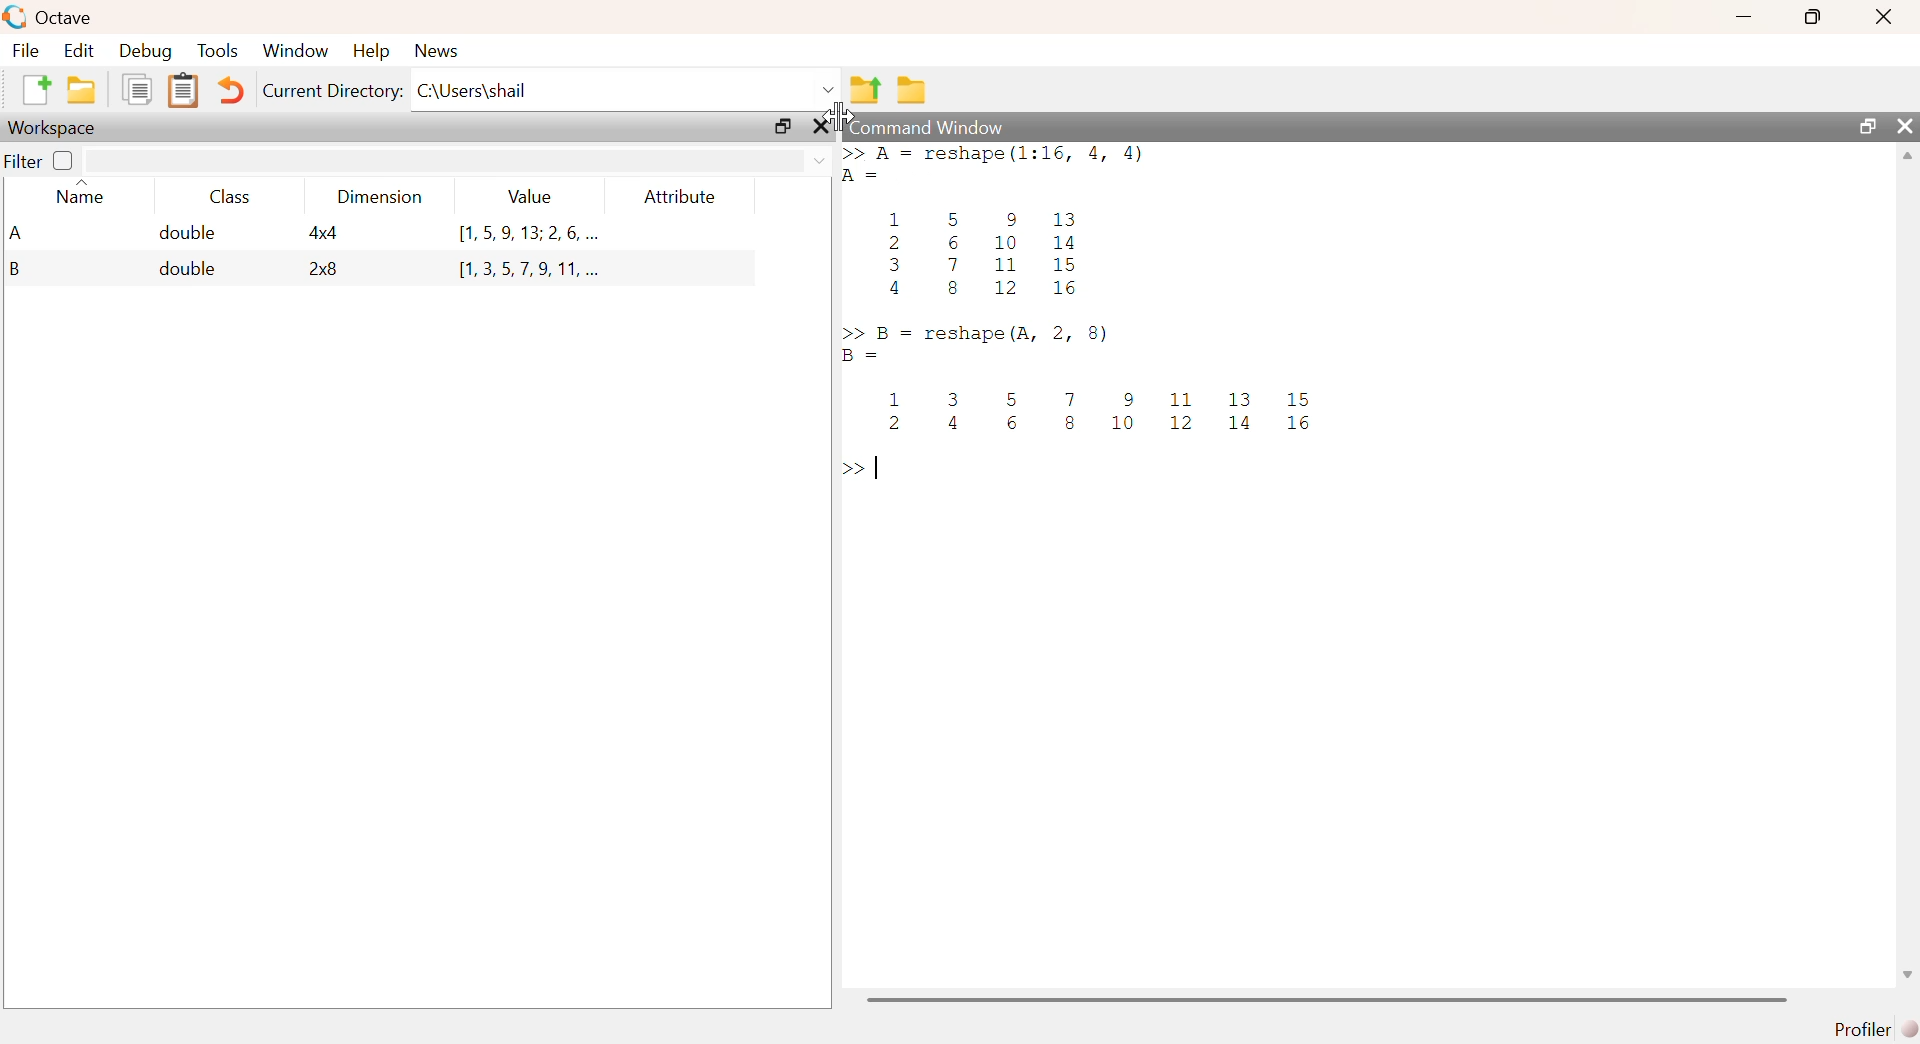 Image resolution: width=1920 pixels, height=1044 pixels. I want to click on 4x4, so click(328, 233).